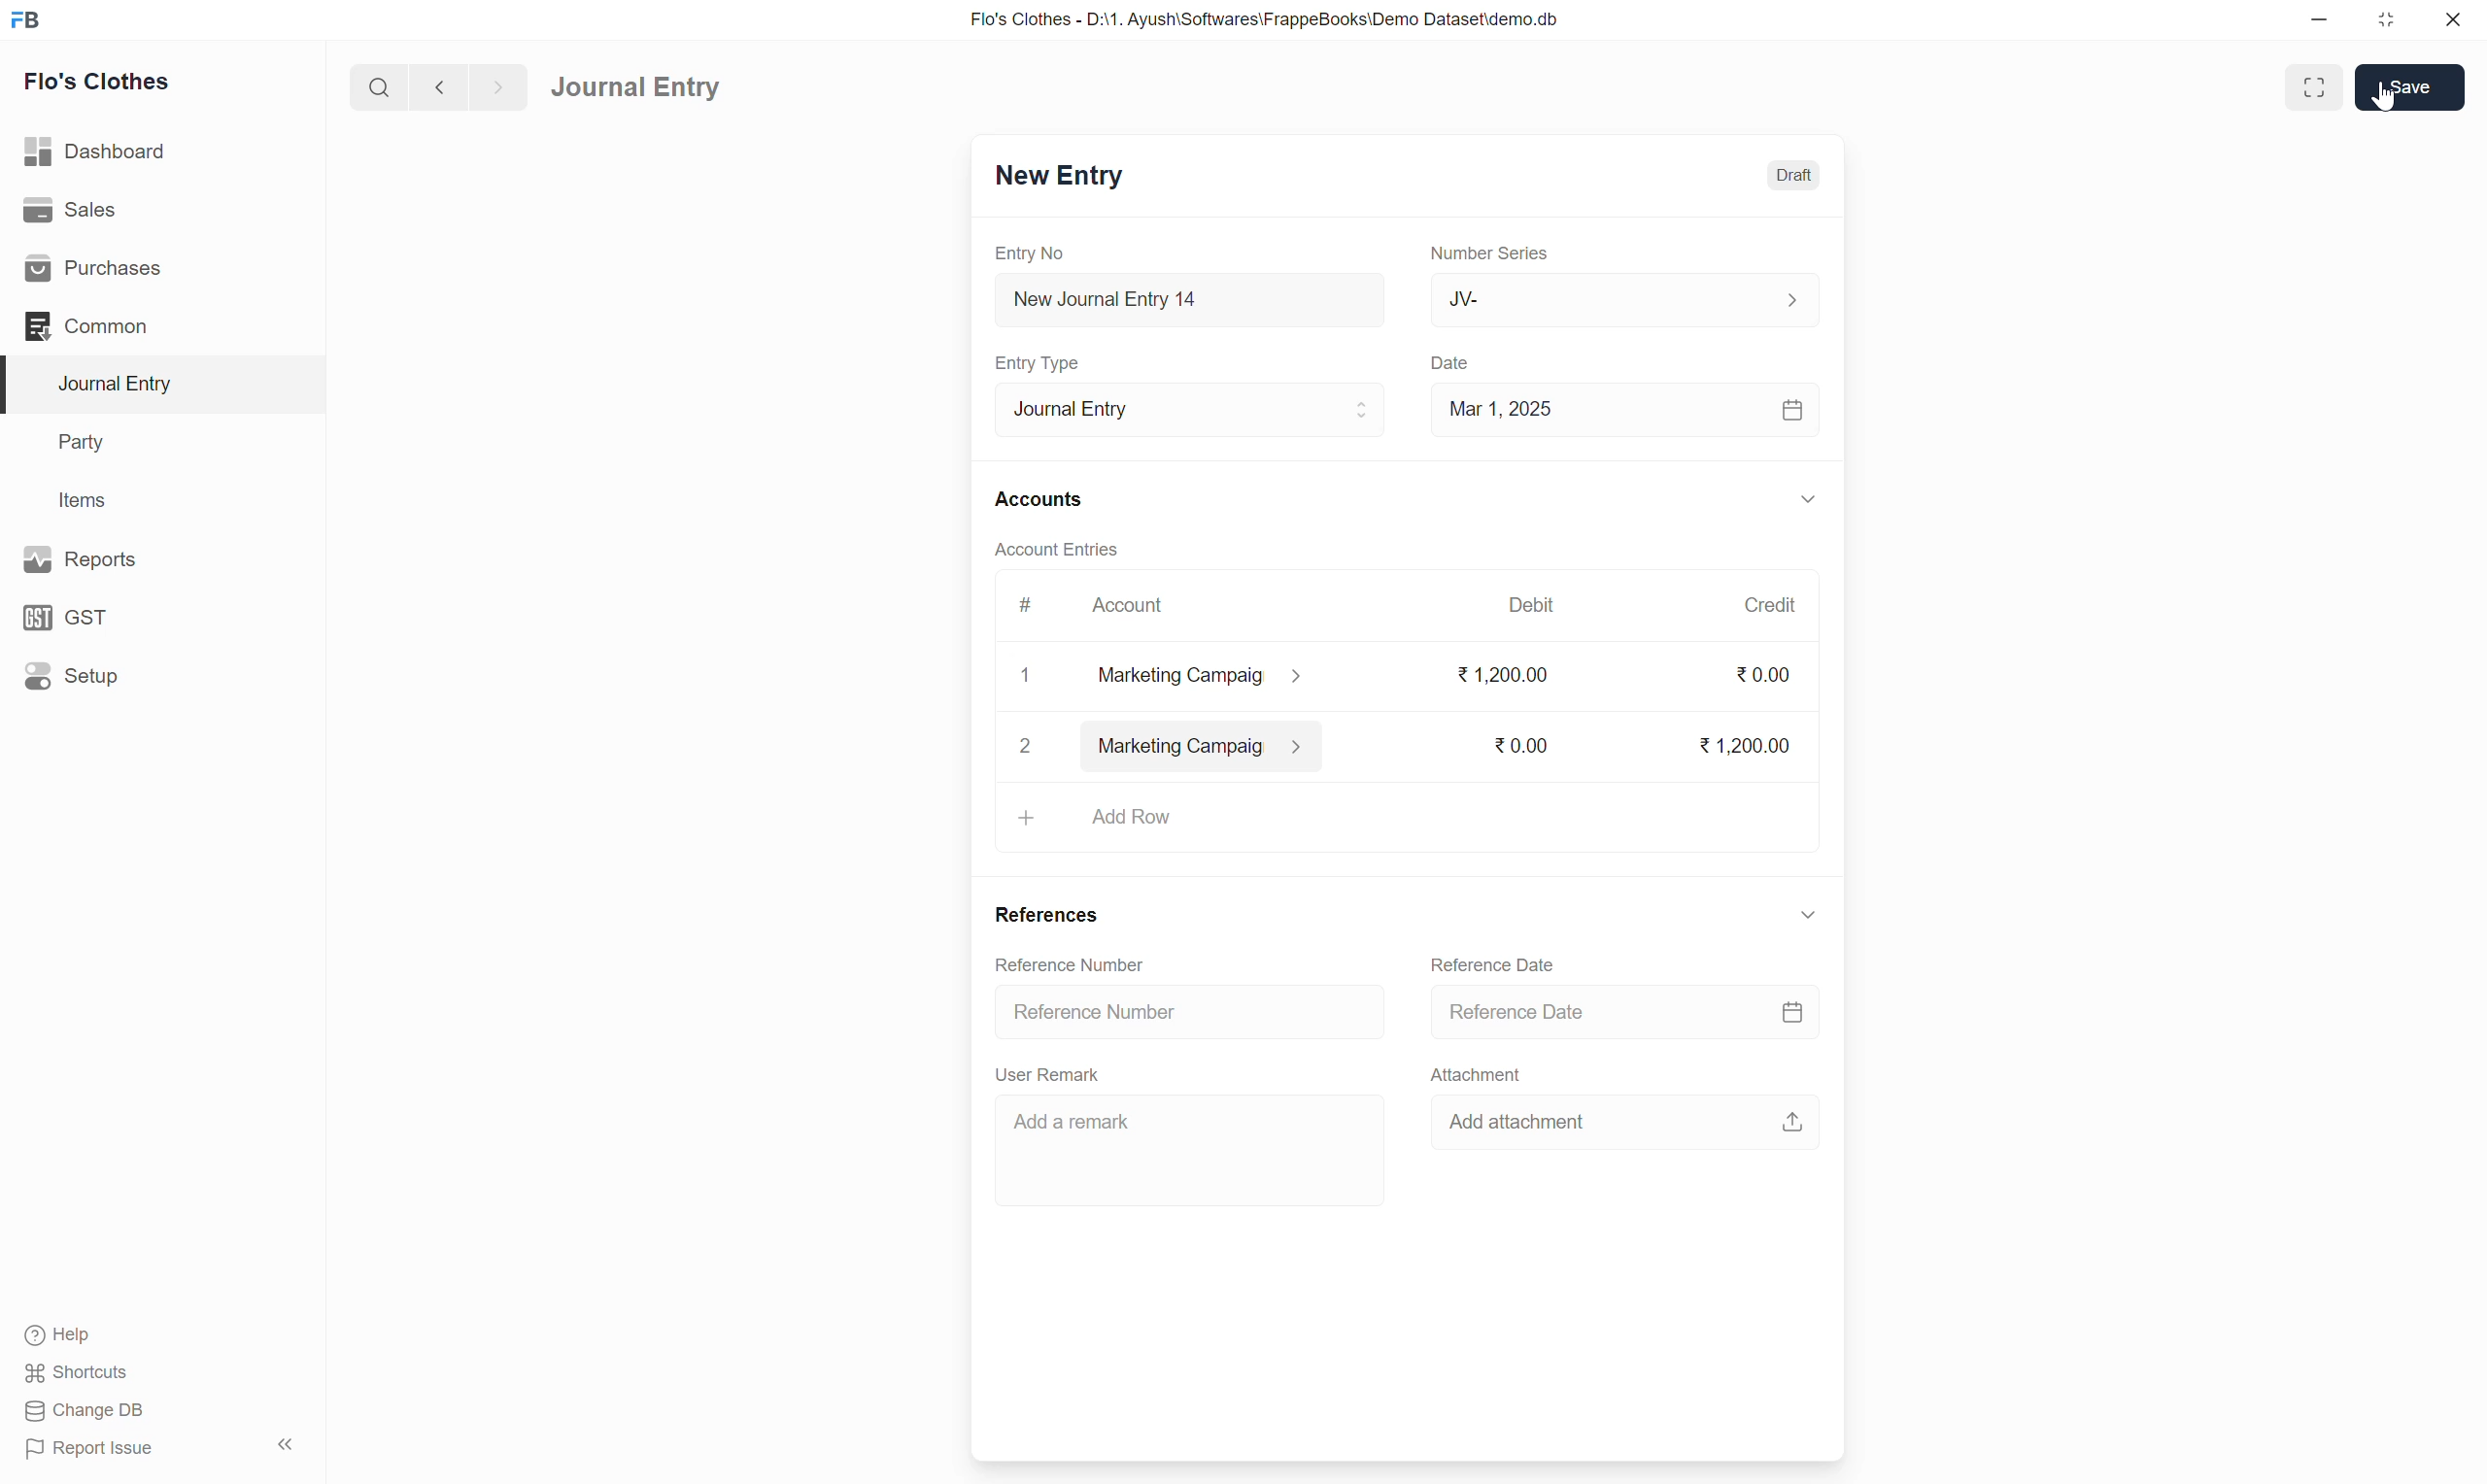  What do you see at coordinates (2383, 20) in the screenshot?
I see `resize` at bounding box center [2383, 20].